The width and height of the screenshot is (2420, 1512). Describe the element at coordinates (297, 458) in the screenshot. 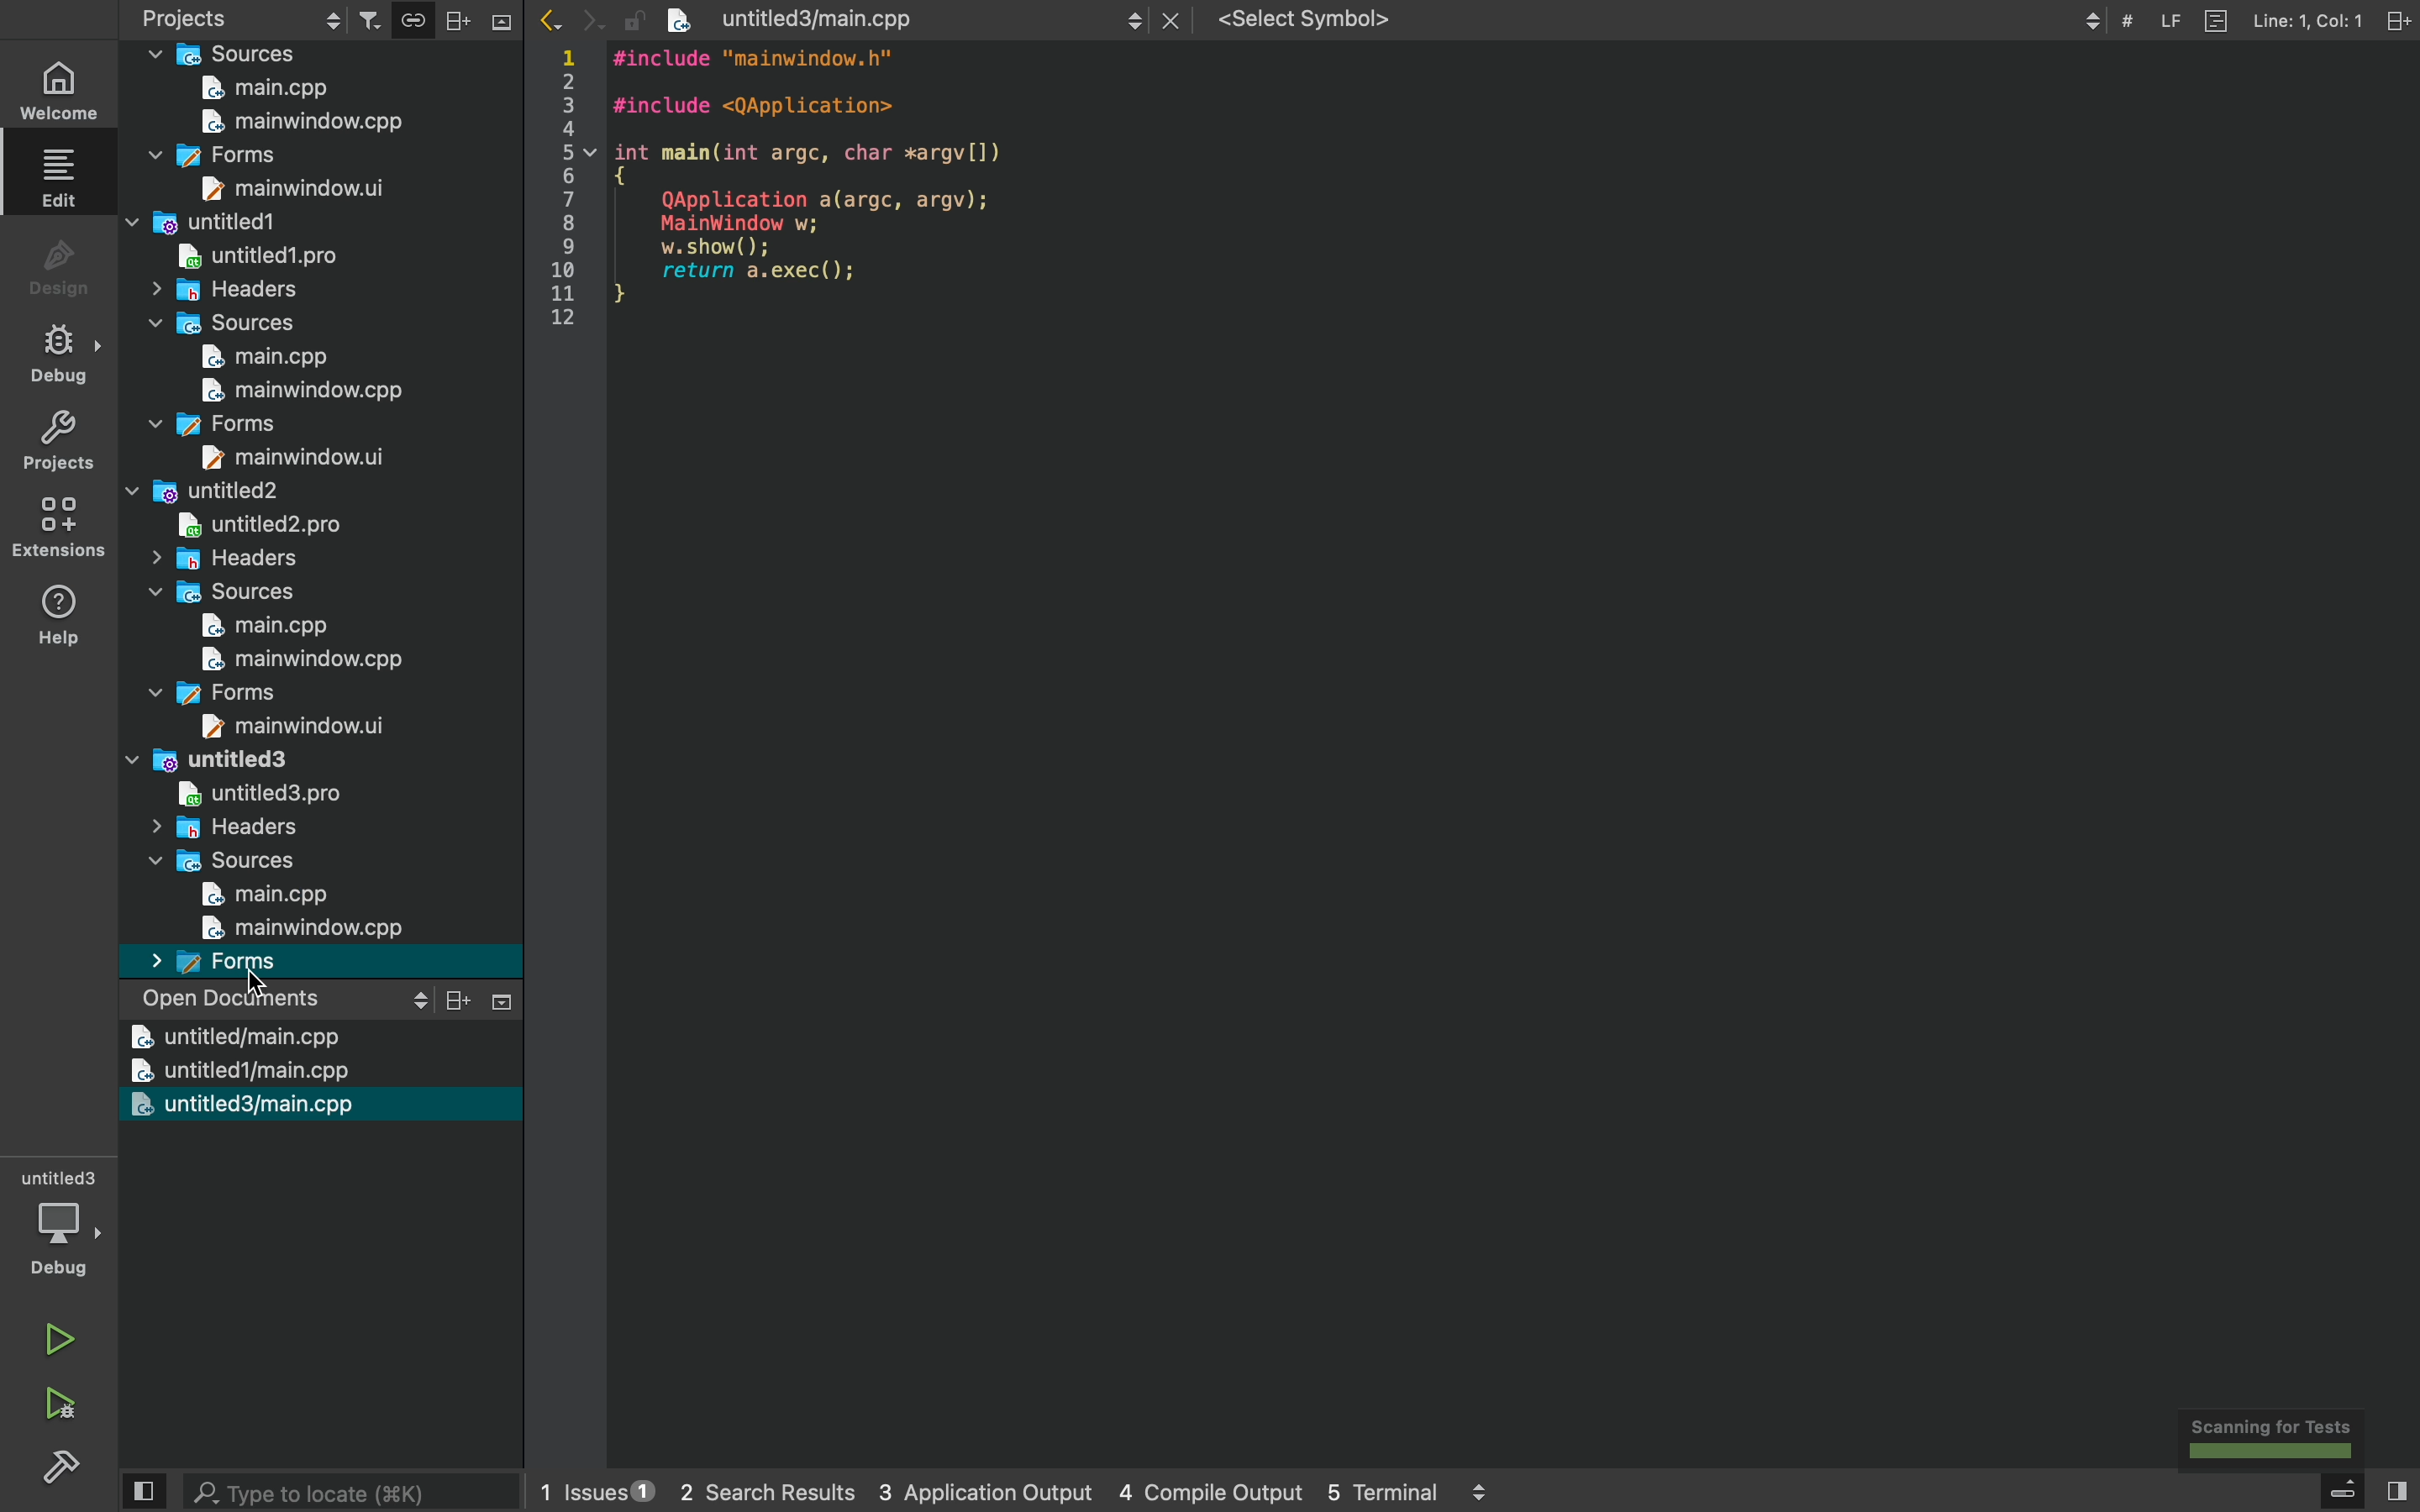

I see `mainwindow` at that location.